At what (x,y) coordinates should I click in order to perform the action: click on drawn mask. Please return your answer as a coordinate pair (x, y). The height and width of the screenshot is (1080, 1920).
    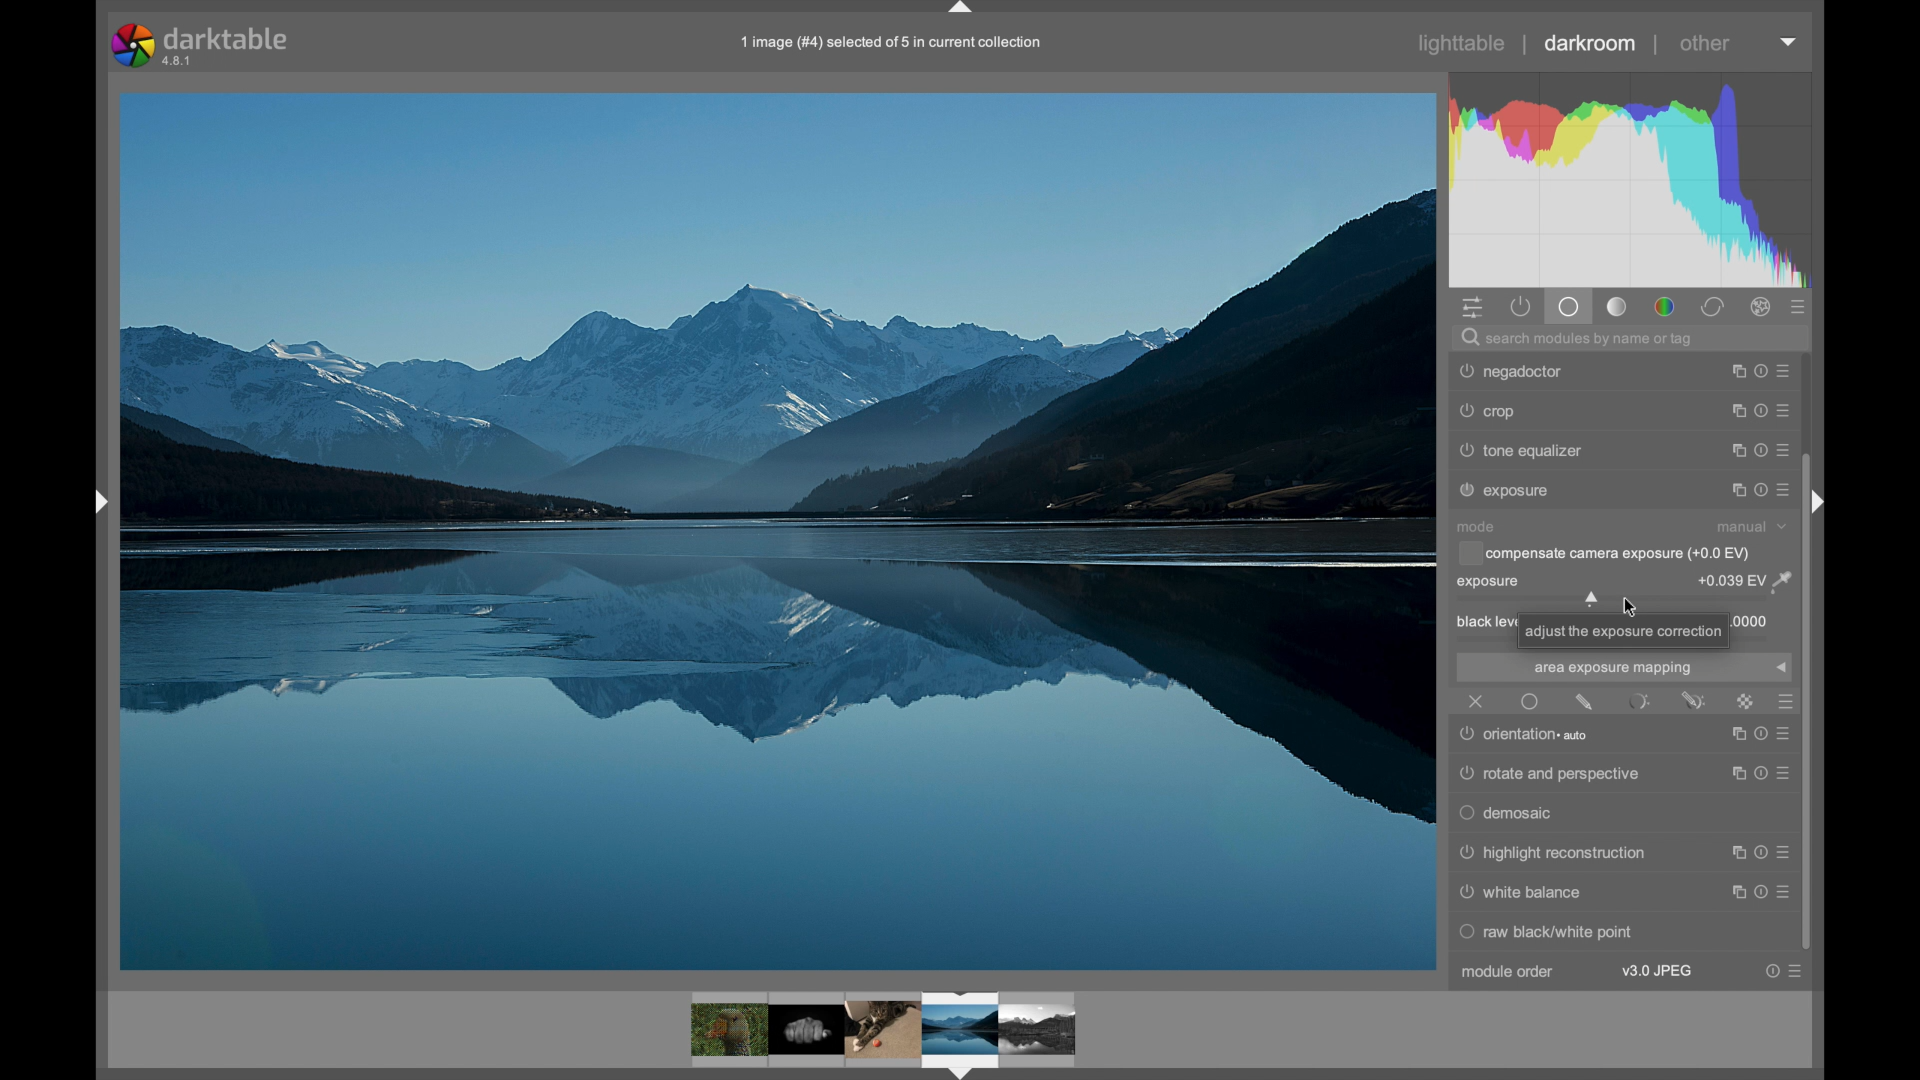
    Looking at the image, I should click on (1584, 701).